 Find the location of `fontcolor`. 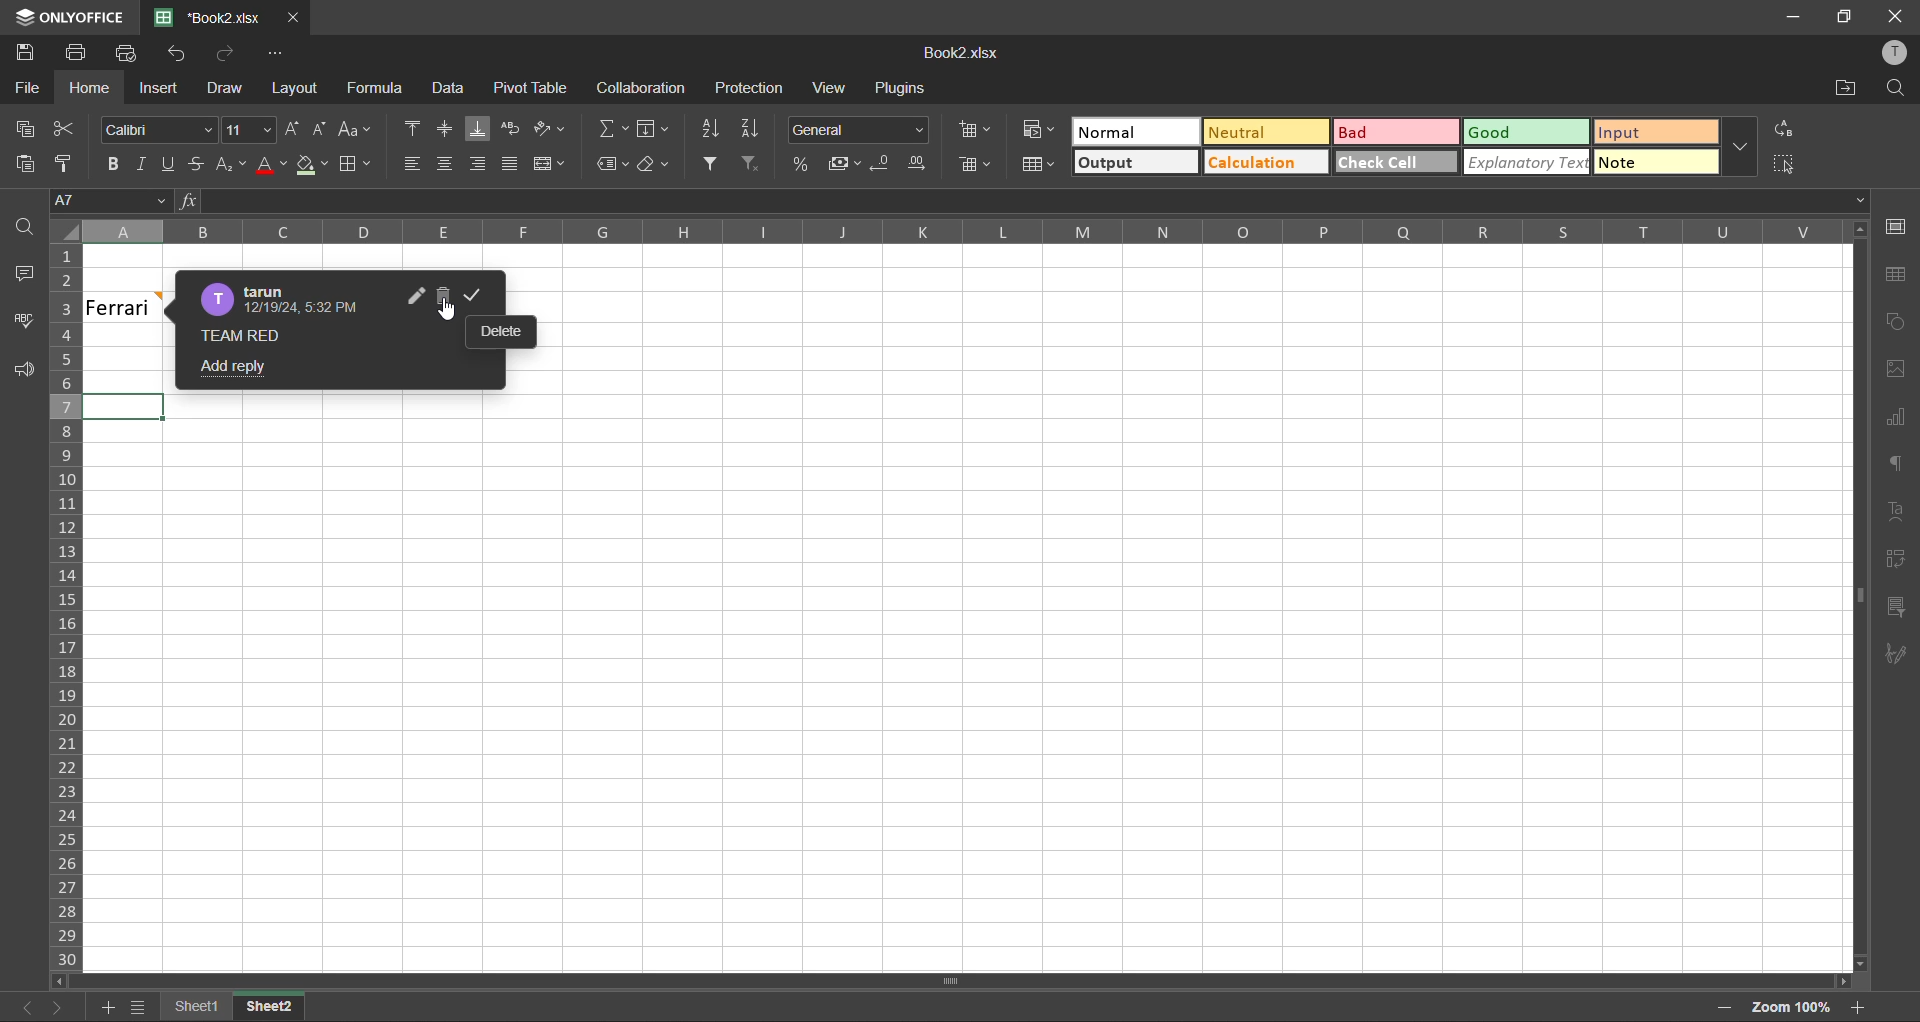

fontcolor is located at coordinates (271, 167).